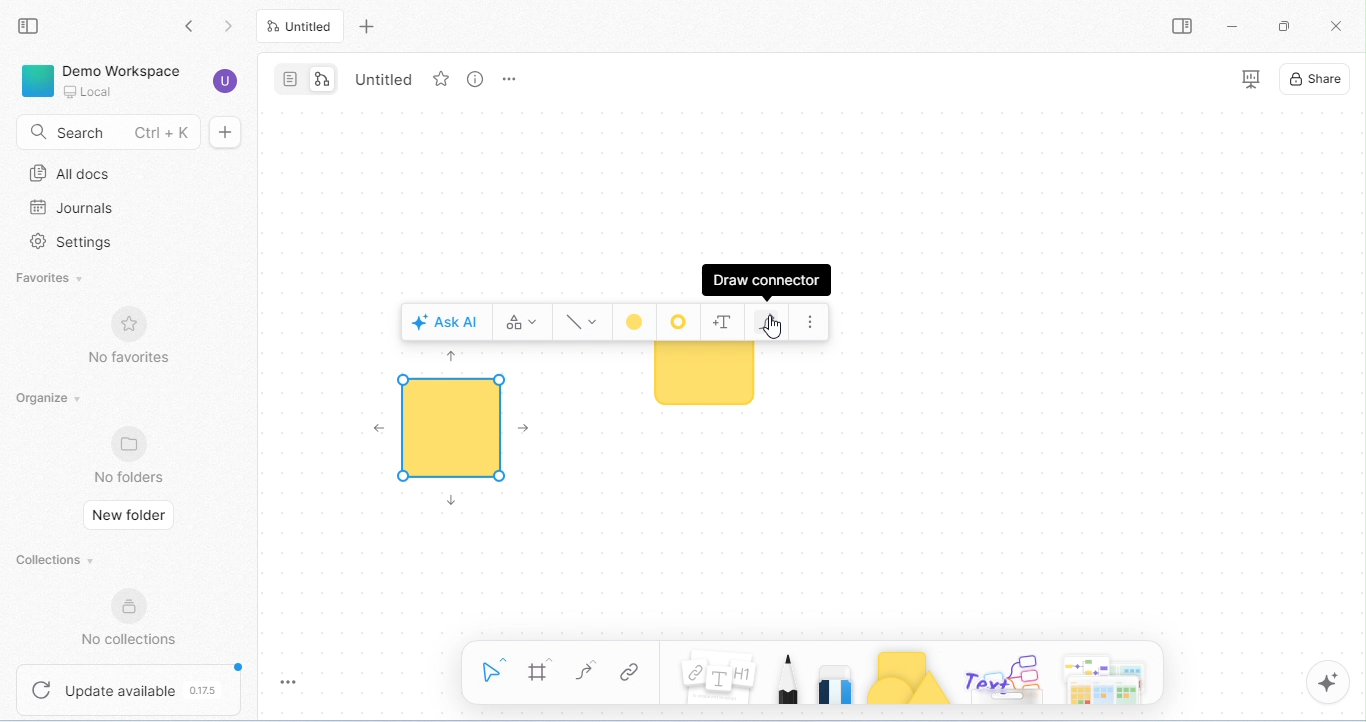 The image size is (1366, 722). What do you see at coordinates (773, 332) in the screenshot?
I see `cursor movement` at bounding box center [773, 332].